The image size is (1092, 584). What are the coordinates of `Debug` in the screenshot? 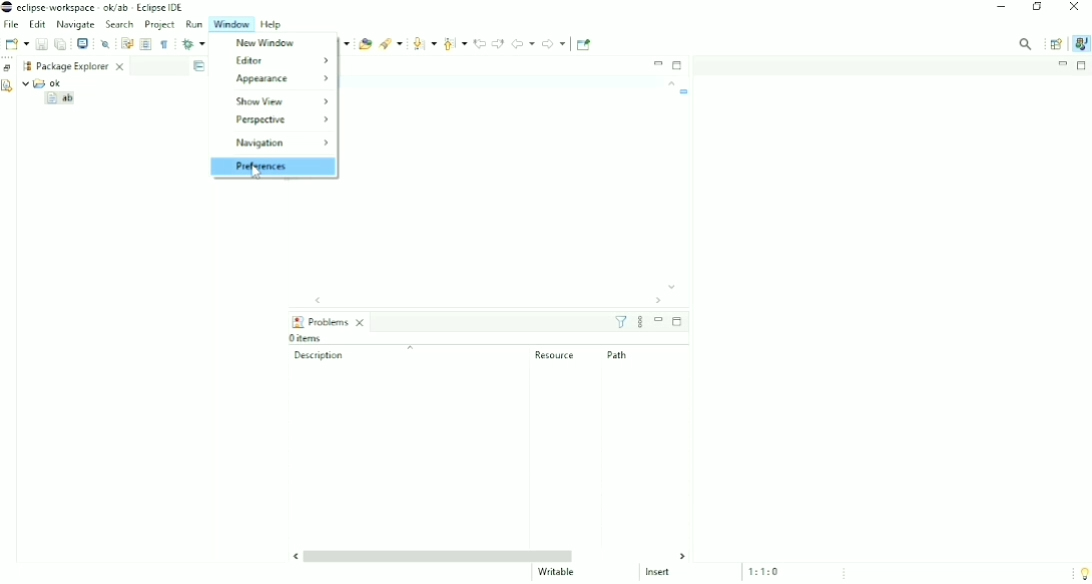 It's located at (192, 43).